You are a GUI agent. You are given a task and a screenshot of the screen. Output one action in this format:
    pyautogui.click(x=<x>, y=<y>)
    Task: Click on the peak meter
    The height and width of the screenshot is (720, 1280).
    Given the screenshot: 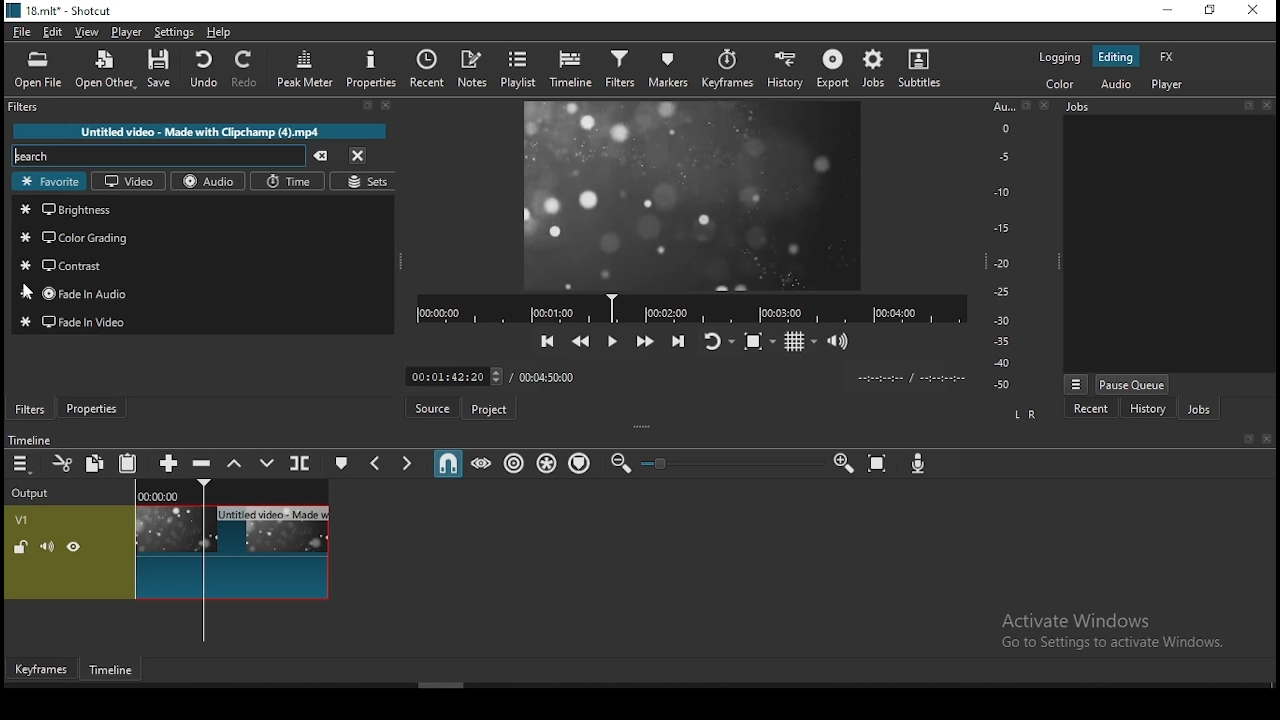 What is the action you would take?
    pyautogui.click(x=305, y=68)
    